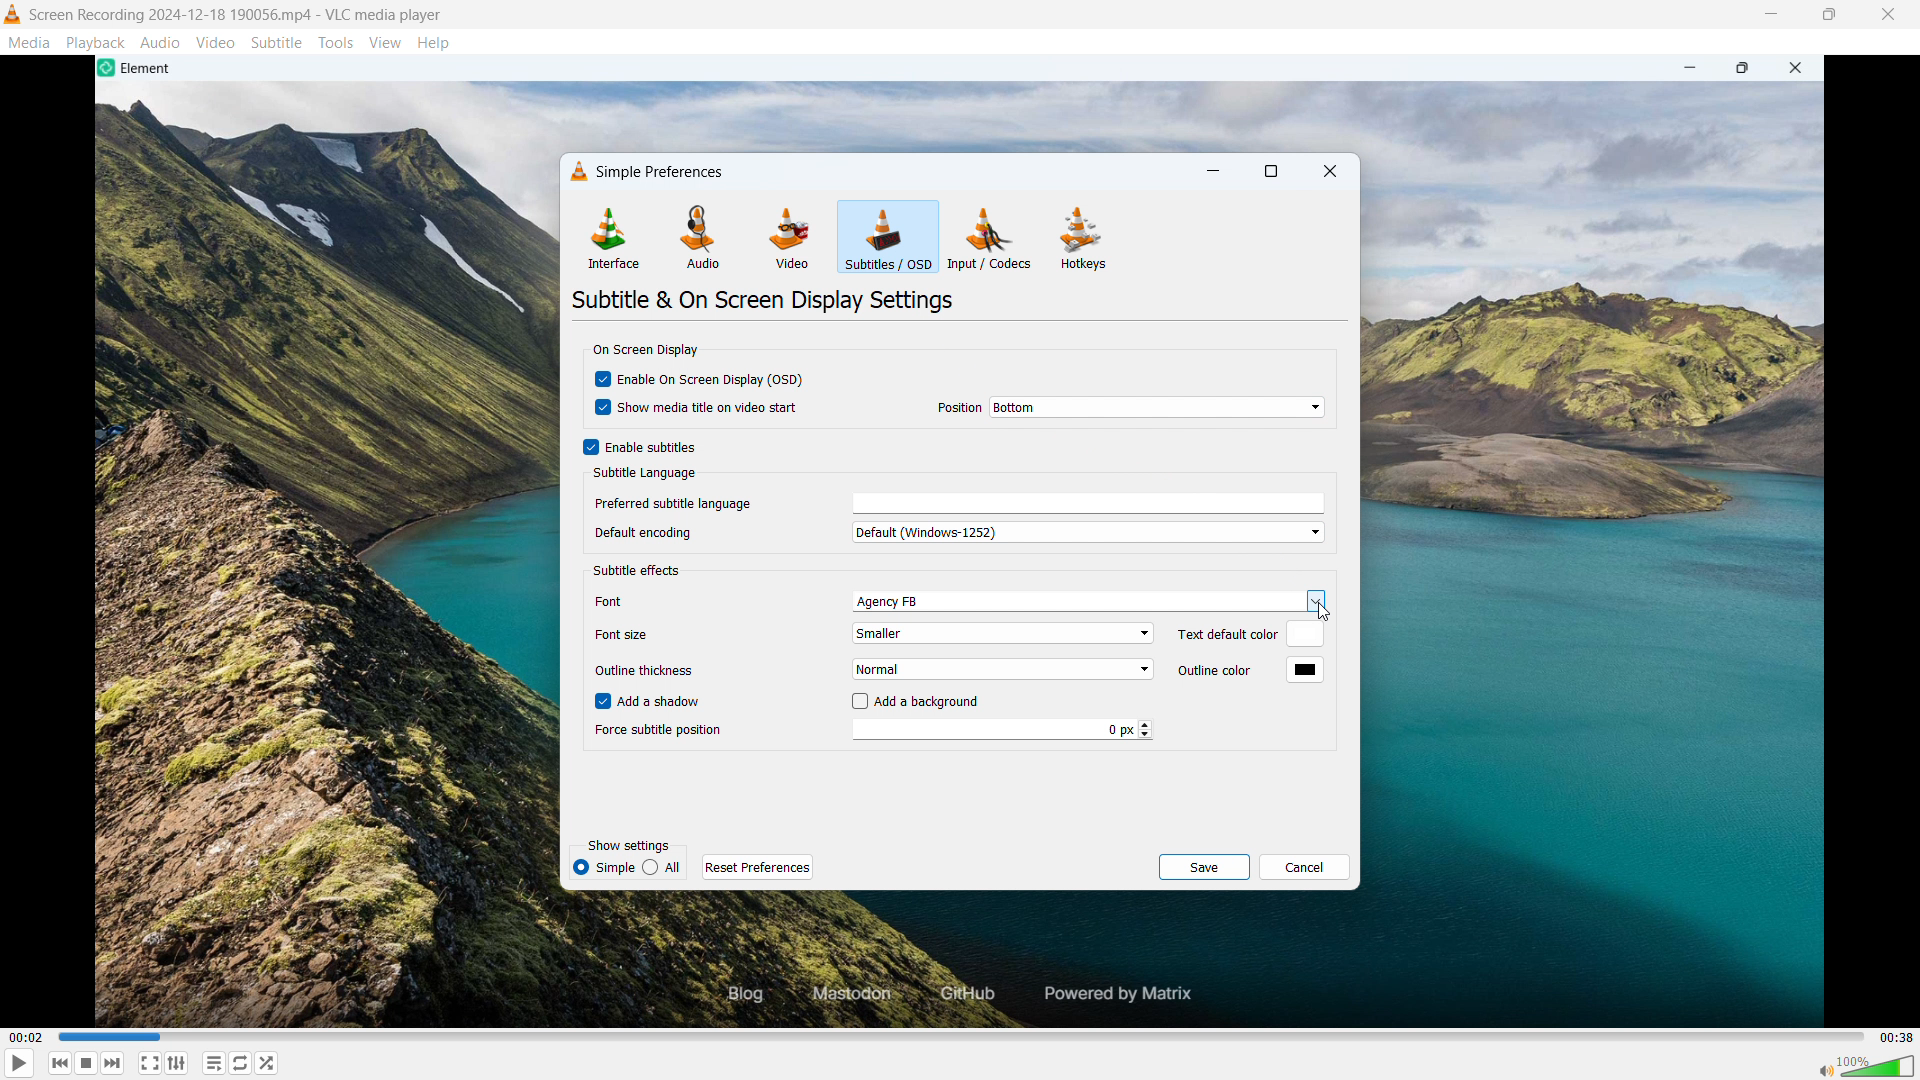 Image resolution: width=1920 pixels, height=1080 pixels. I want to click on font default color, so click(641, 572).